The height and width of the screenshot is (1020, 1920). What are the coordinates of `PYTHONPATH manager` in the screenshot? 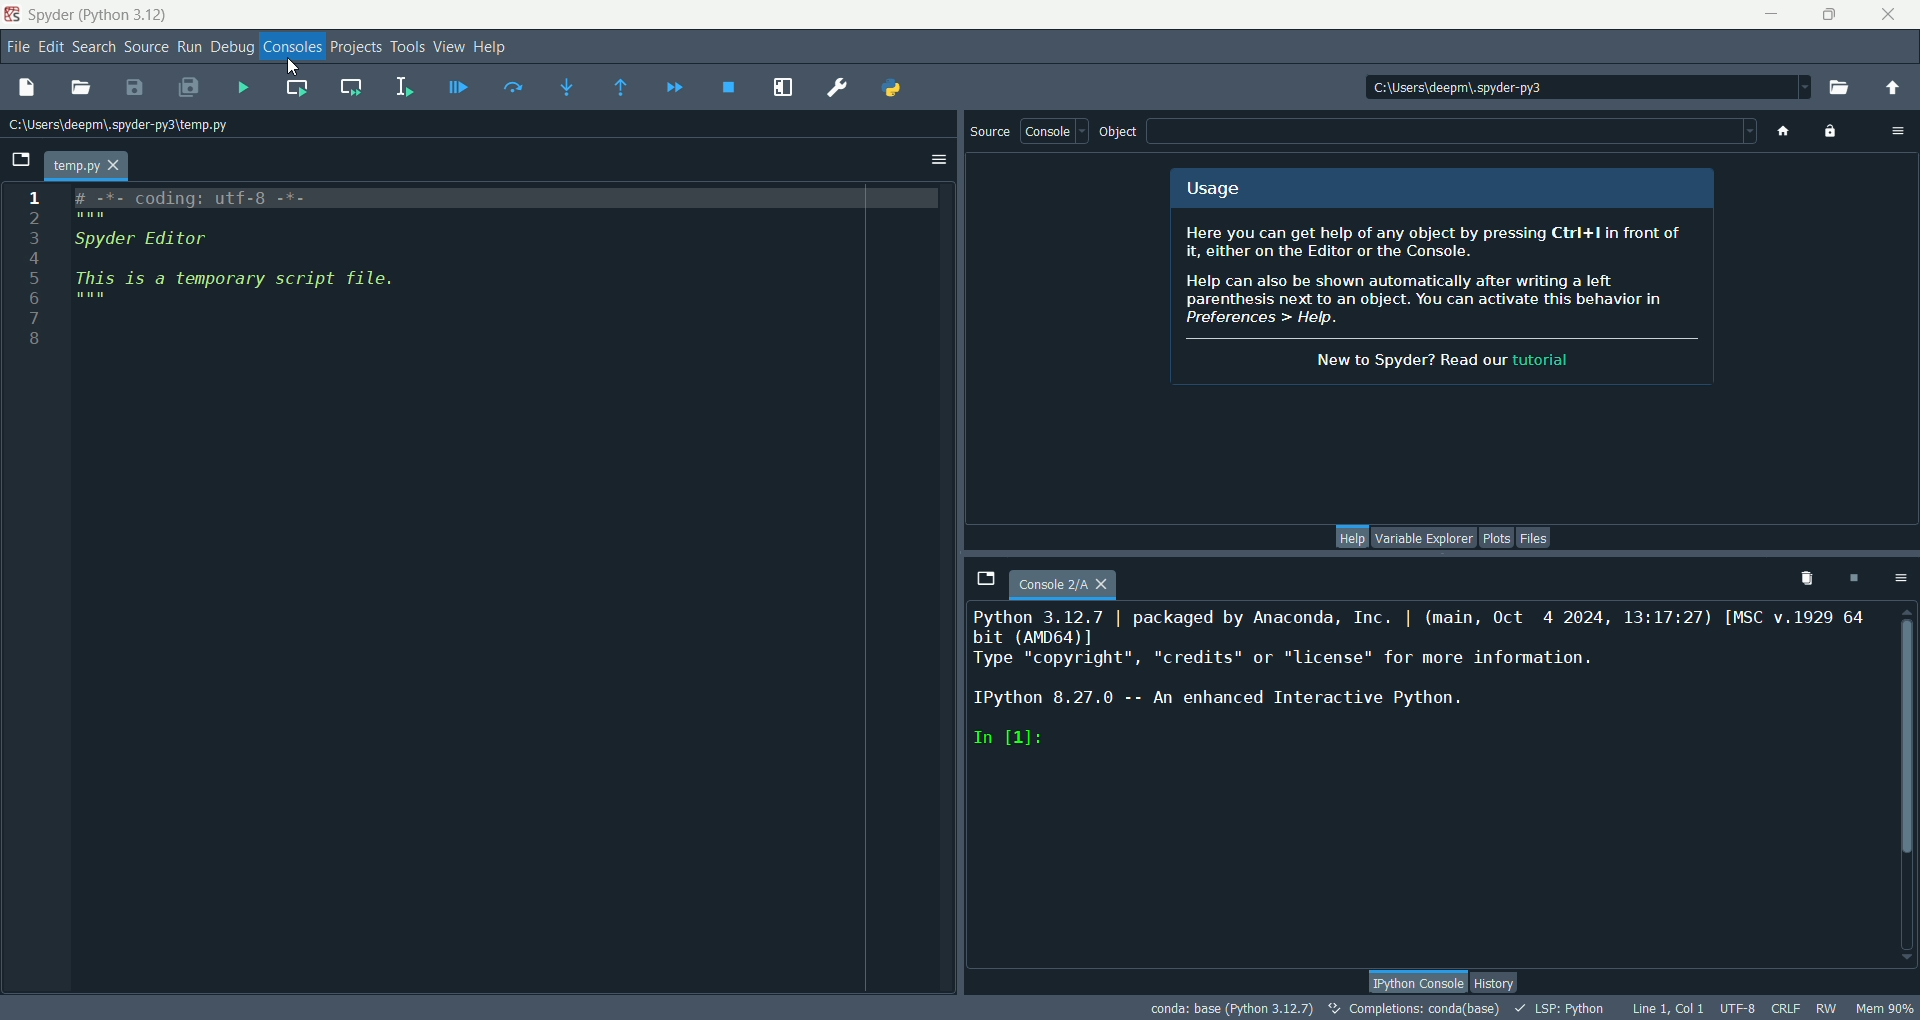 It's located at (891, 90).